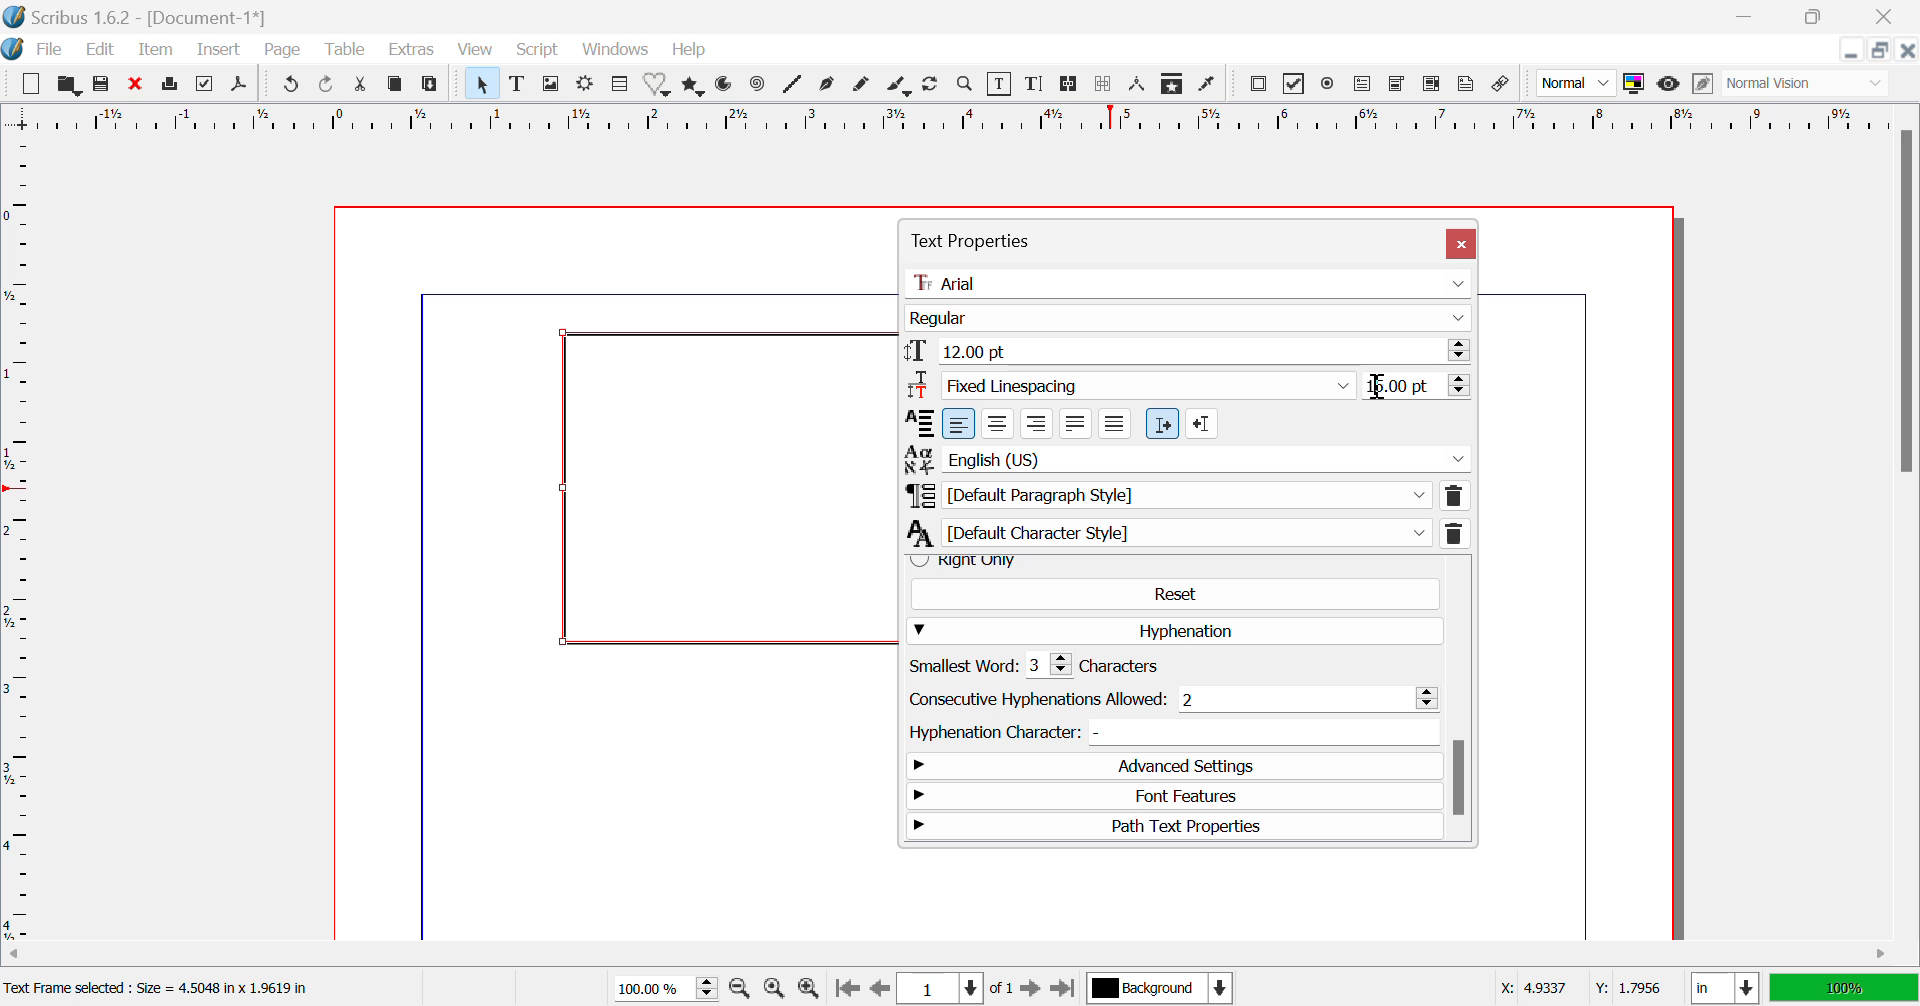 The width and height of the screenshot is (1920, 1006). Describe the element at coordinates (1669, 86) in the screenshot. I see `Preview Mode` at that location.